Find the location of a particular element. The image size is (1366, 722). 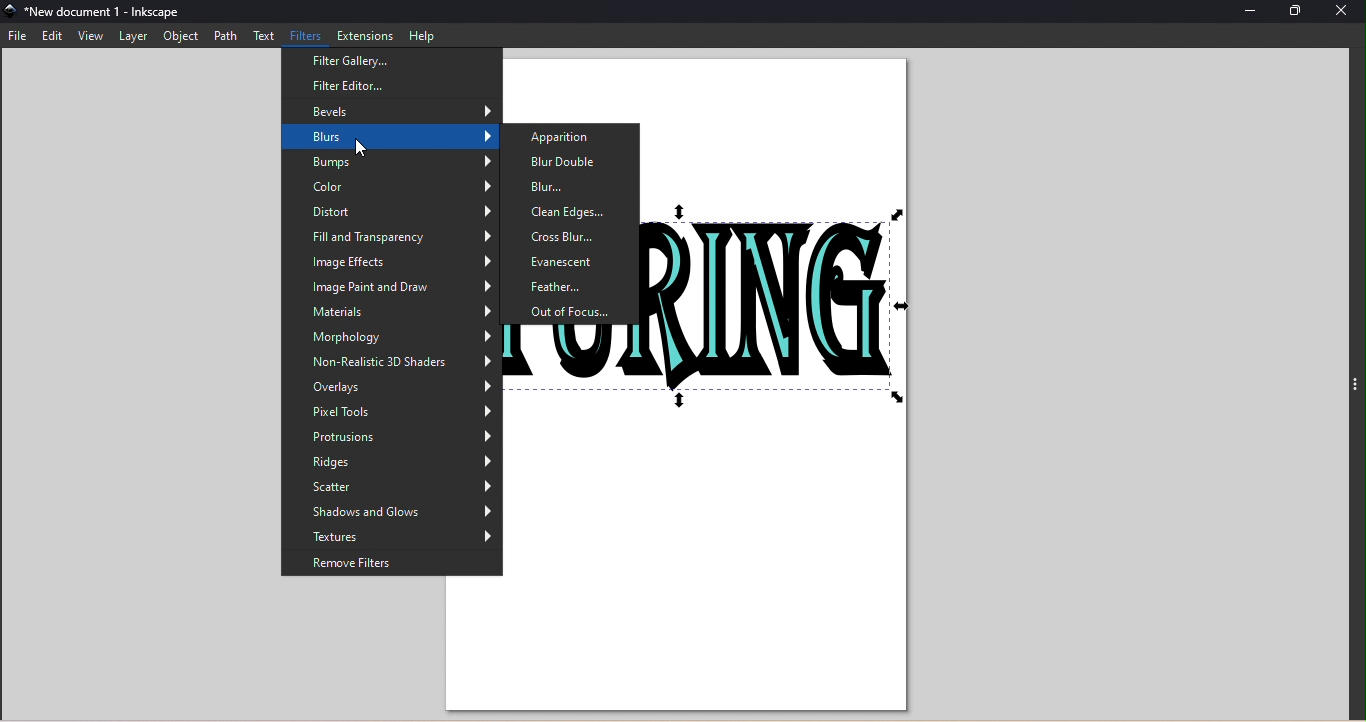

Remove filters is located at coordinates (392, 561).